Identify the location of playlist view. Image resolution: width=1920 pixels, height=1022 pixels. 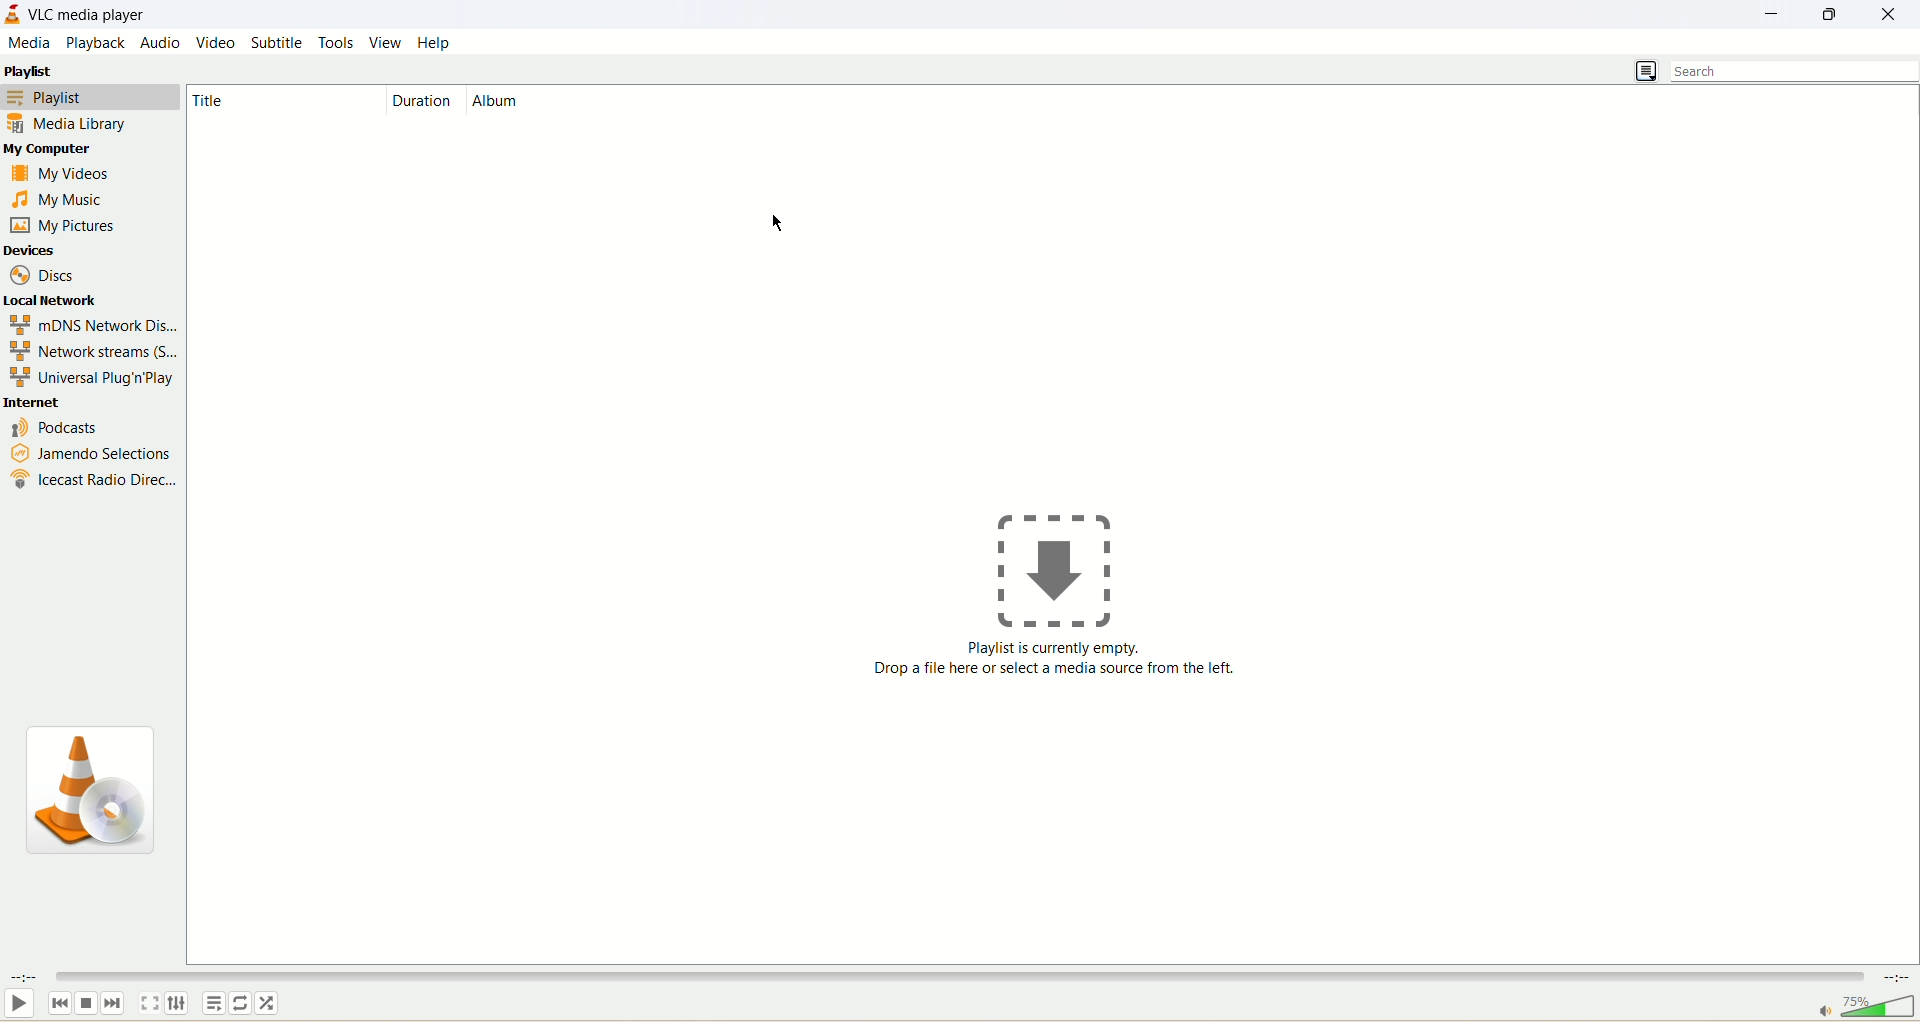
(1648, 72).